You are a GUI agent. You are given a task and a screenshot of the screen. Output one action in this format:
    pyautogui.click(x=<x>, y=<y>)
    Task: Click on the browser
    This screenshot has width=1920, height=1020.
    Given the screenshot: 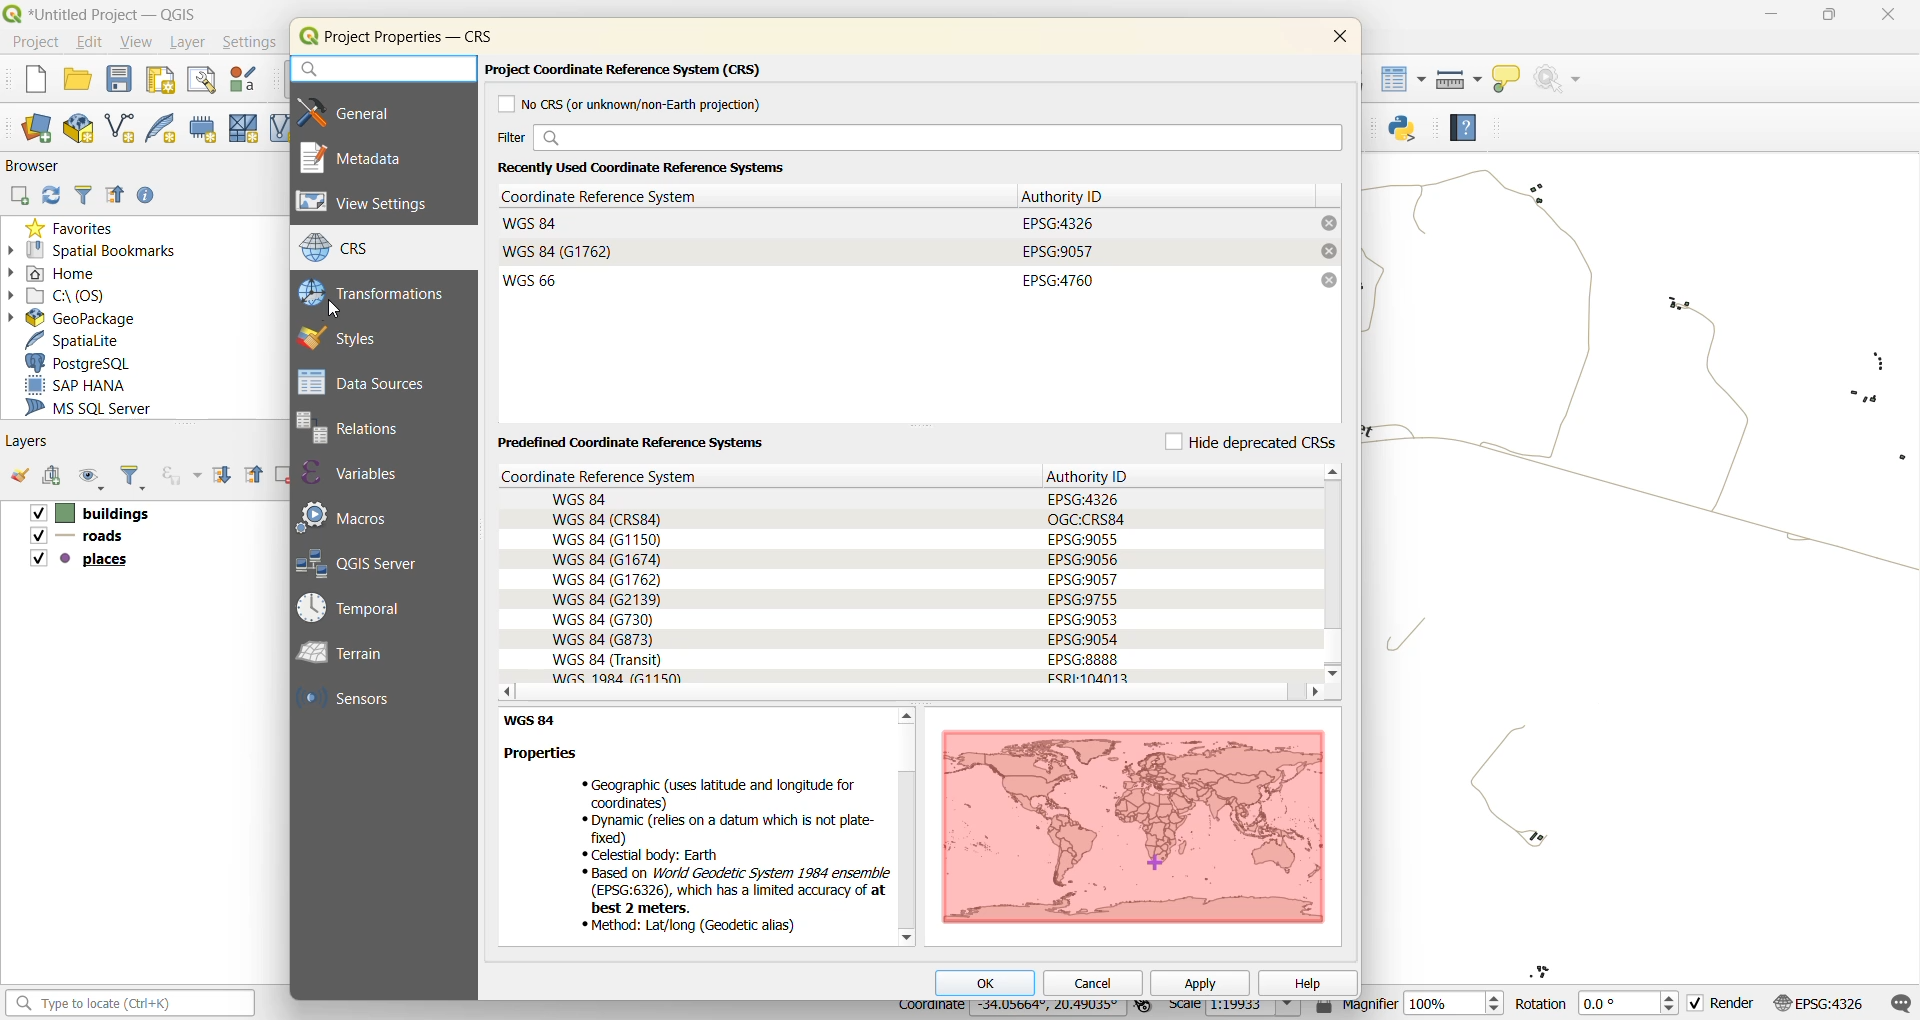 What is the action you would take?
    pyautogui.click(x=40, y=169)
    